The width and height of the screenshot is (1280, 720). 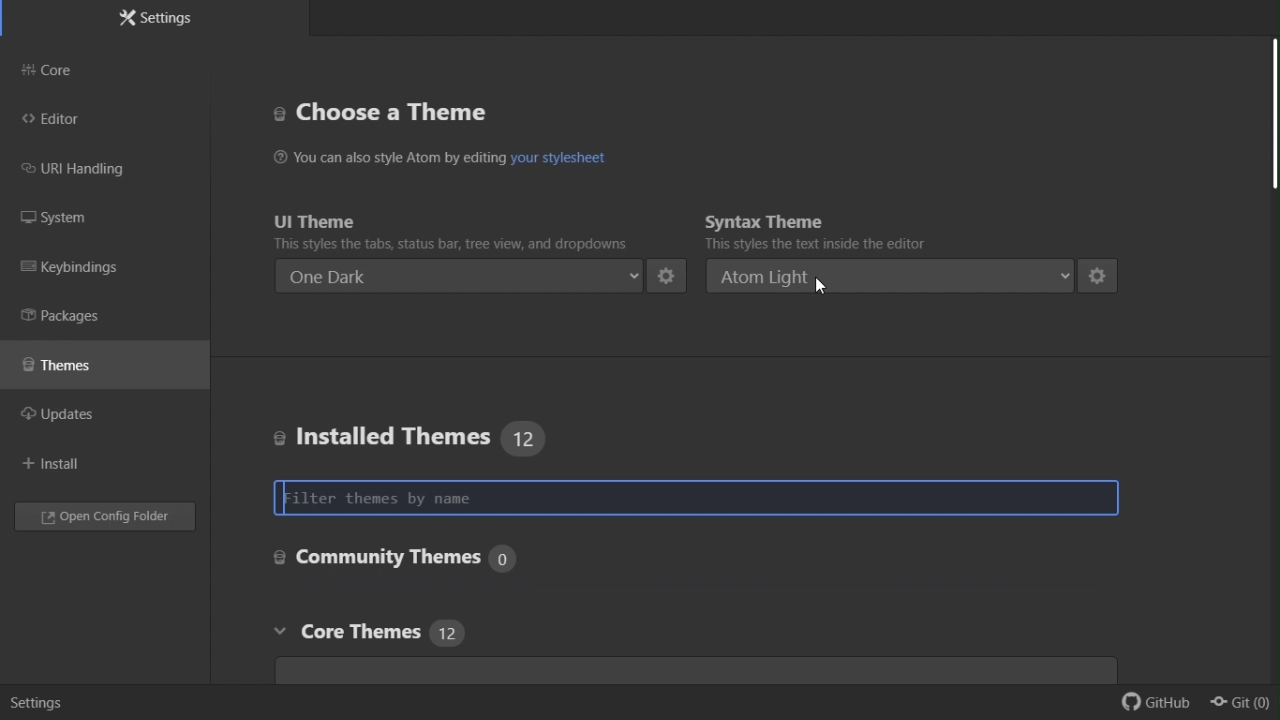 What do you see at coordinates (428, 434) in the screenshot?
I see `Installed themes` at bounding box center [428, 434].